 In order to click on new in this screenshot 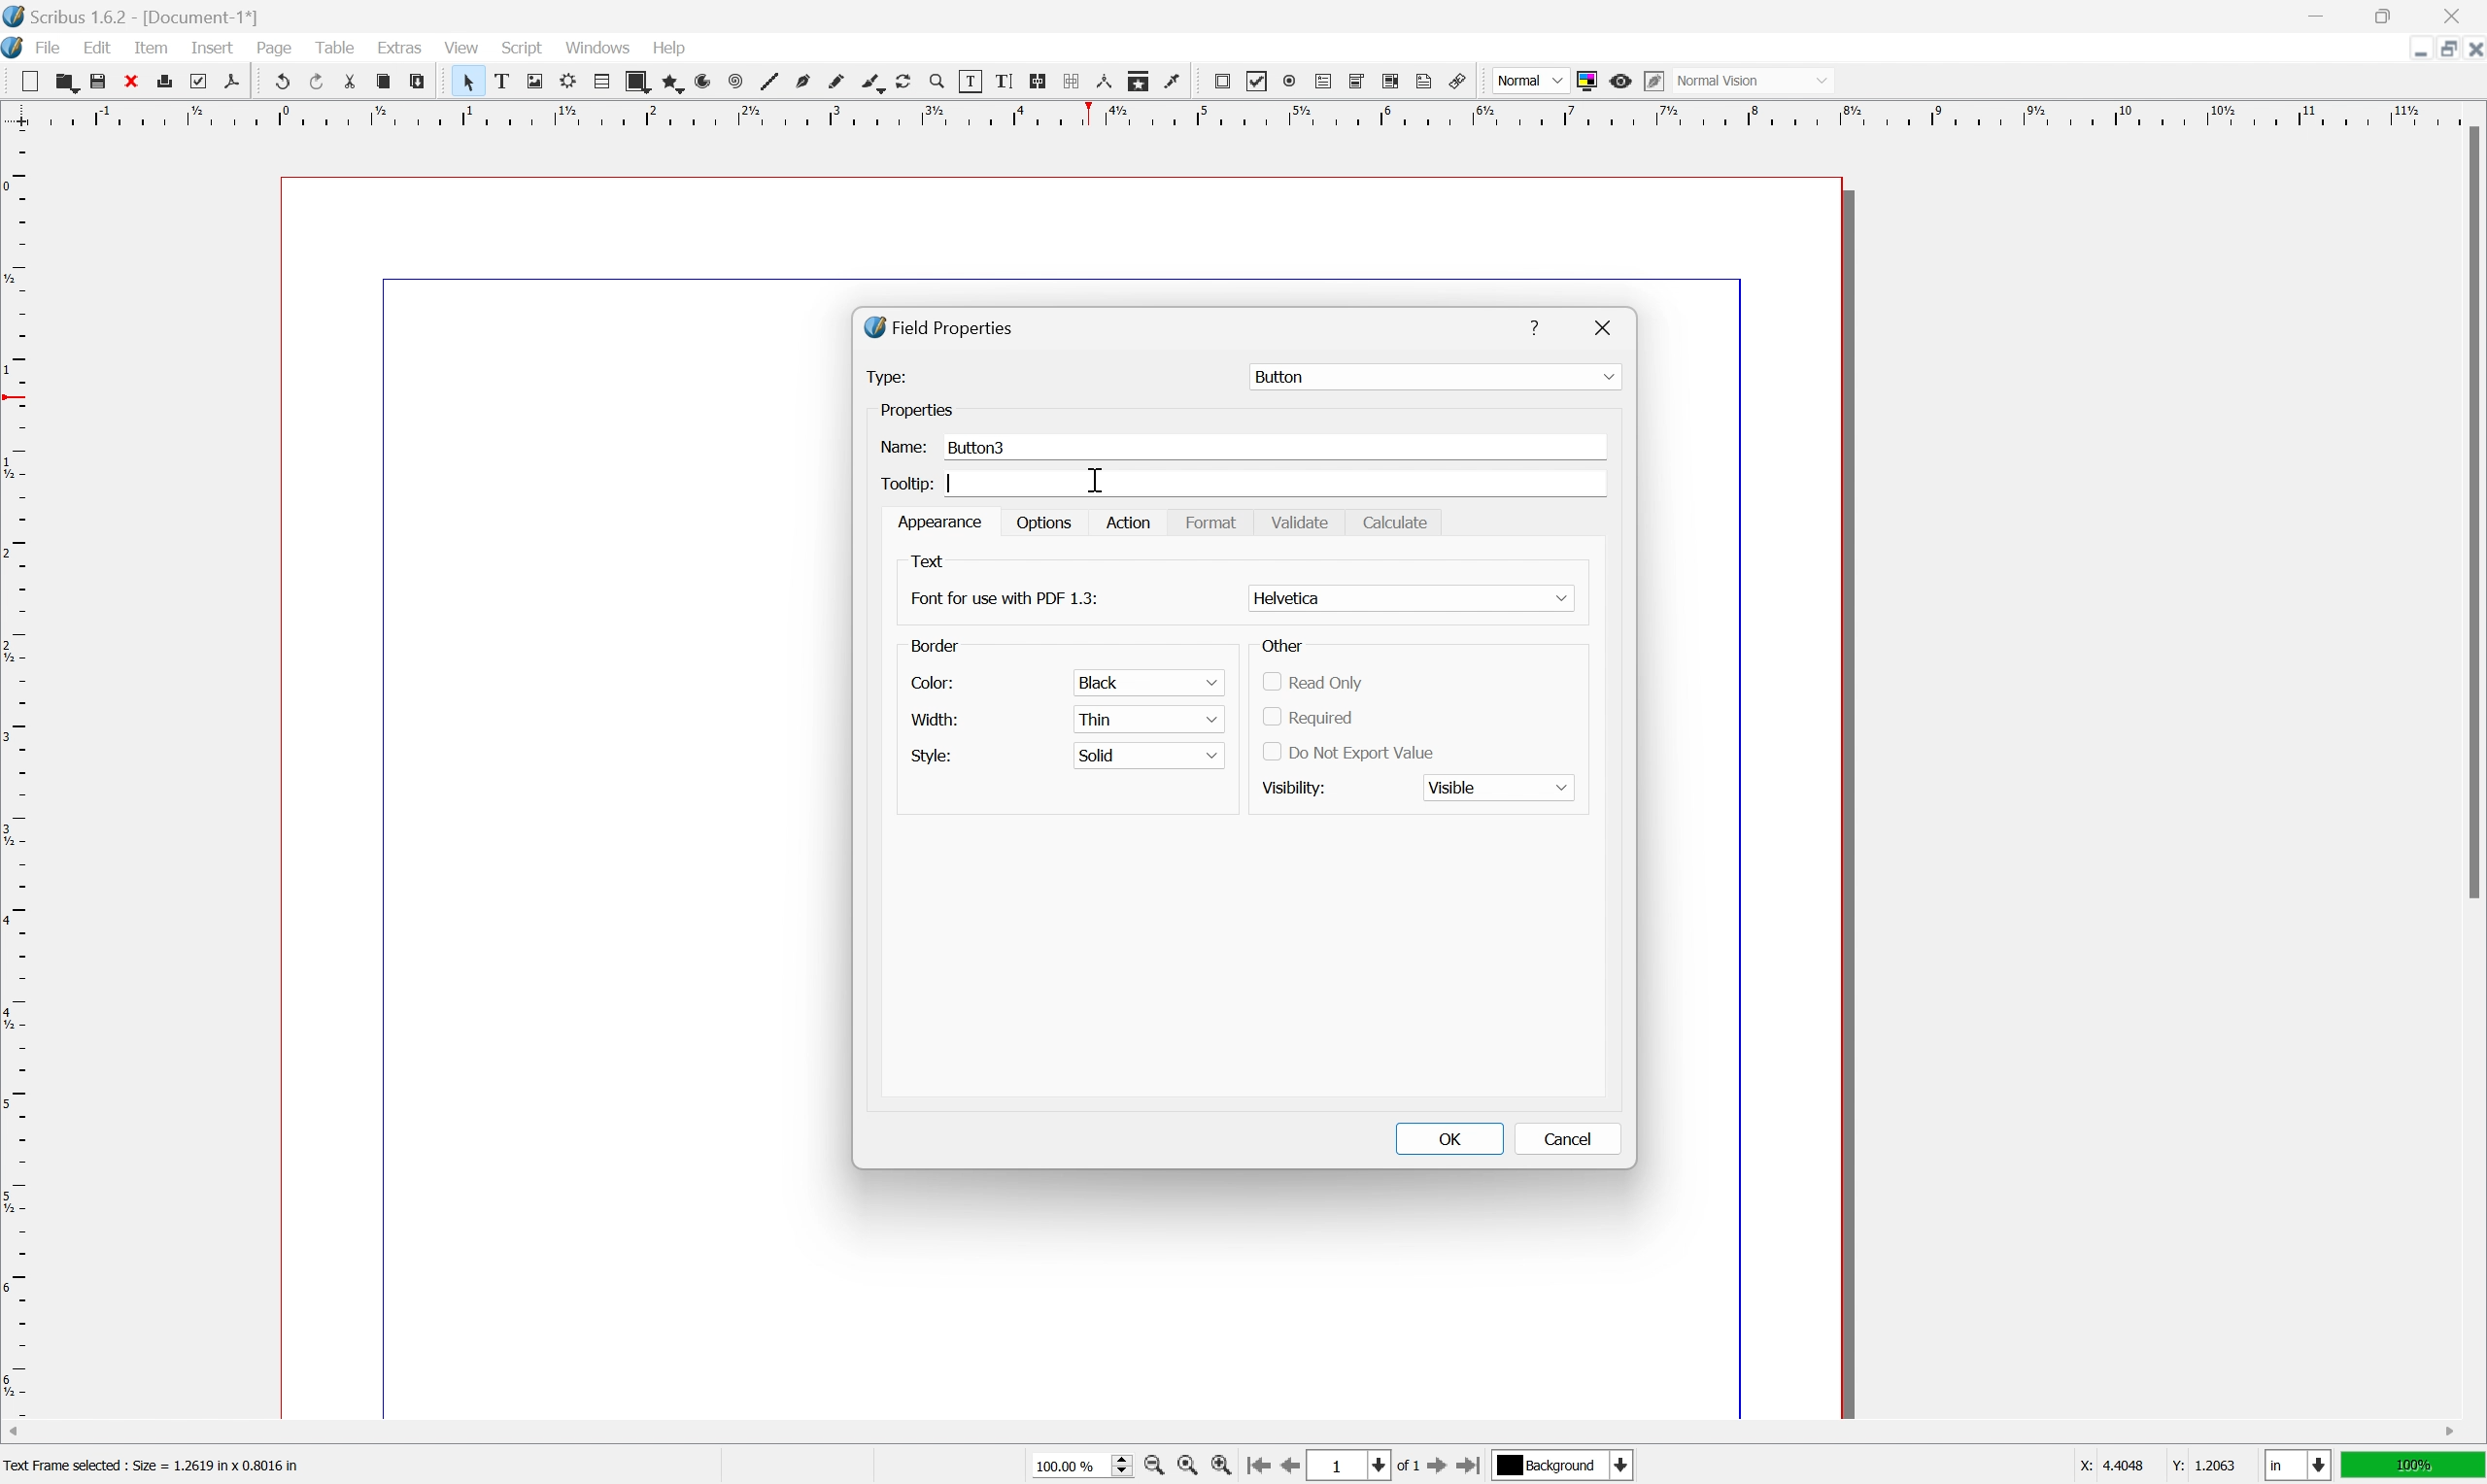, I will do `click(30, 82)`.